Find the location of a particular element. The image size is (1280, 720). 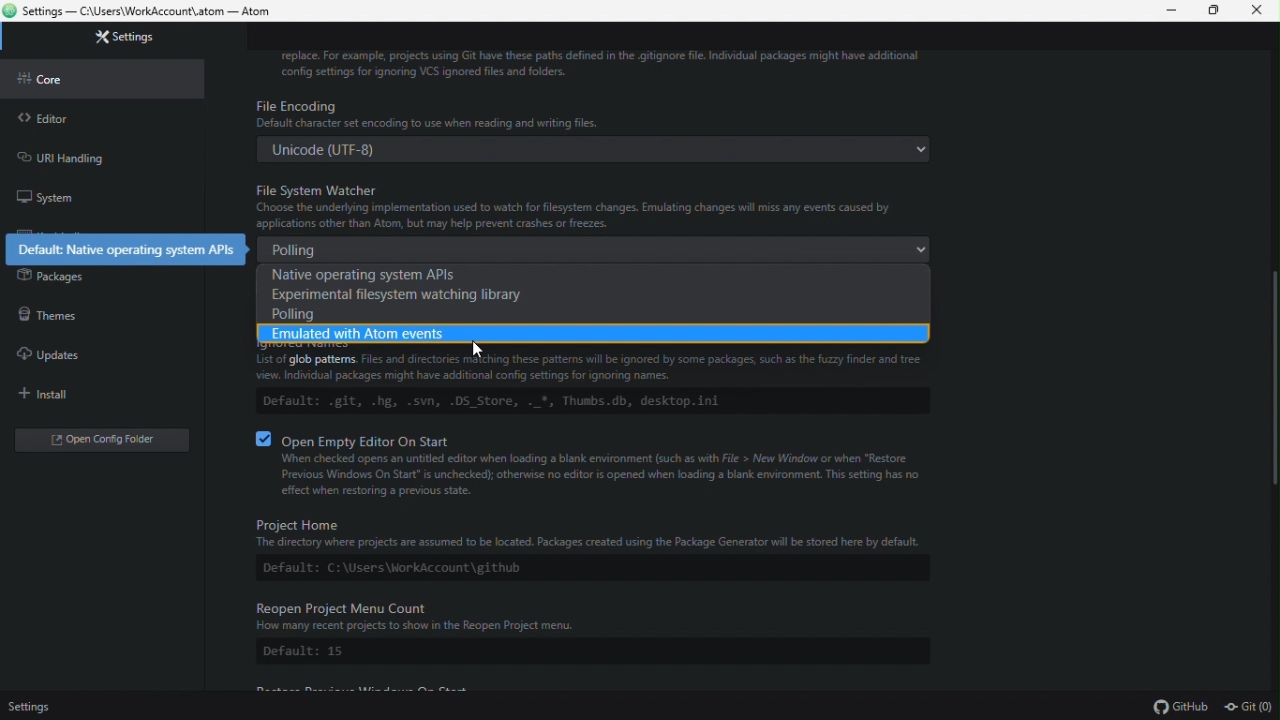

maximize is located at coordinates (1209, 11).